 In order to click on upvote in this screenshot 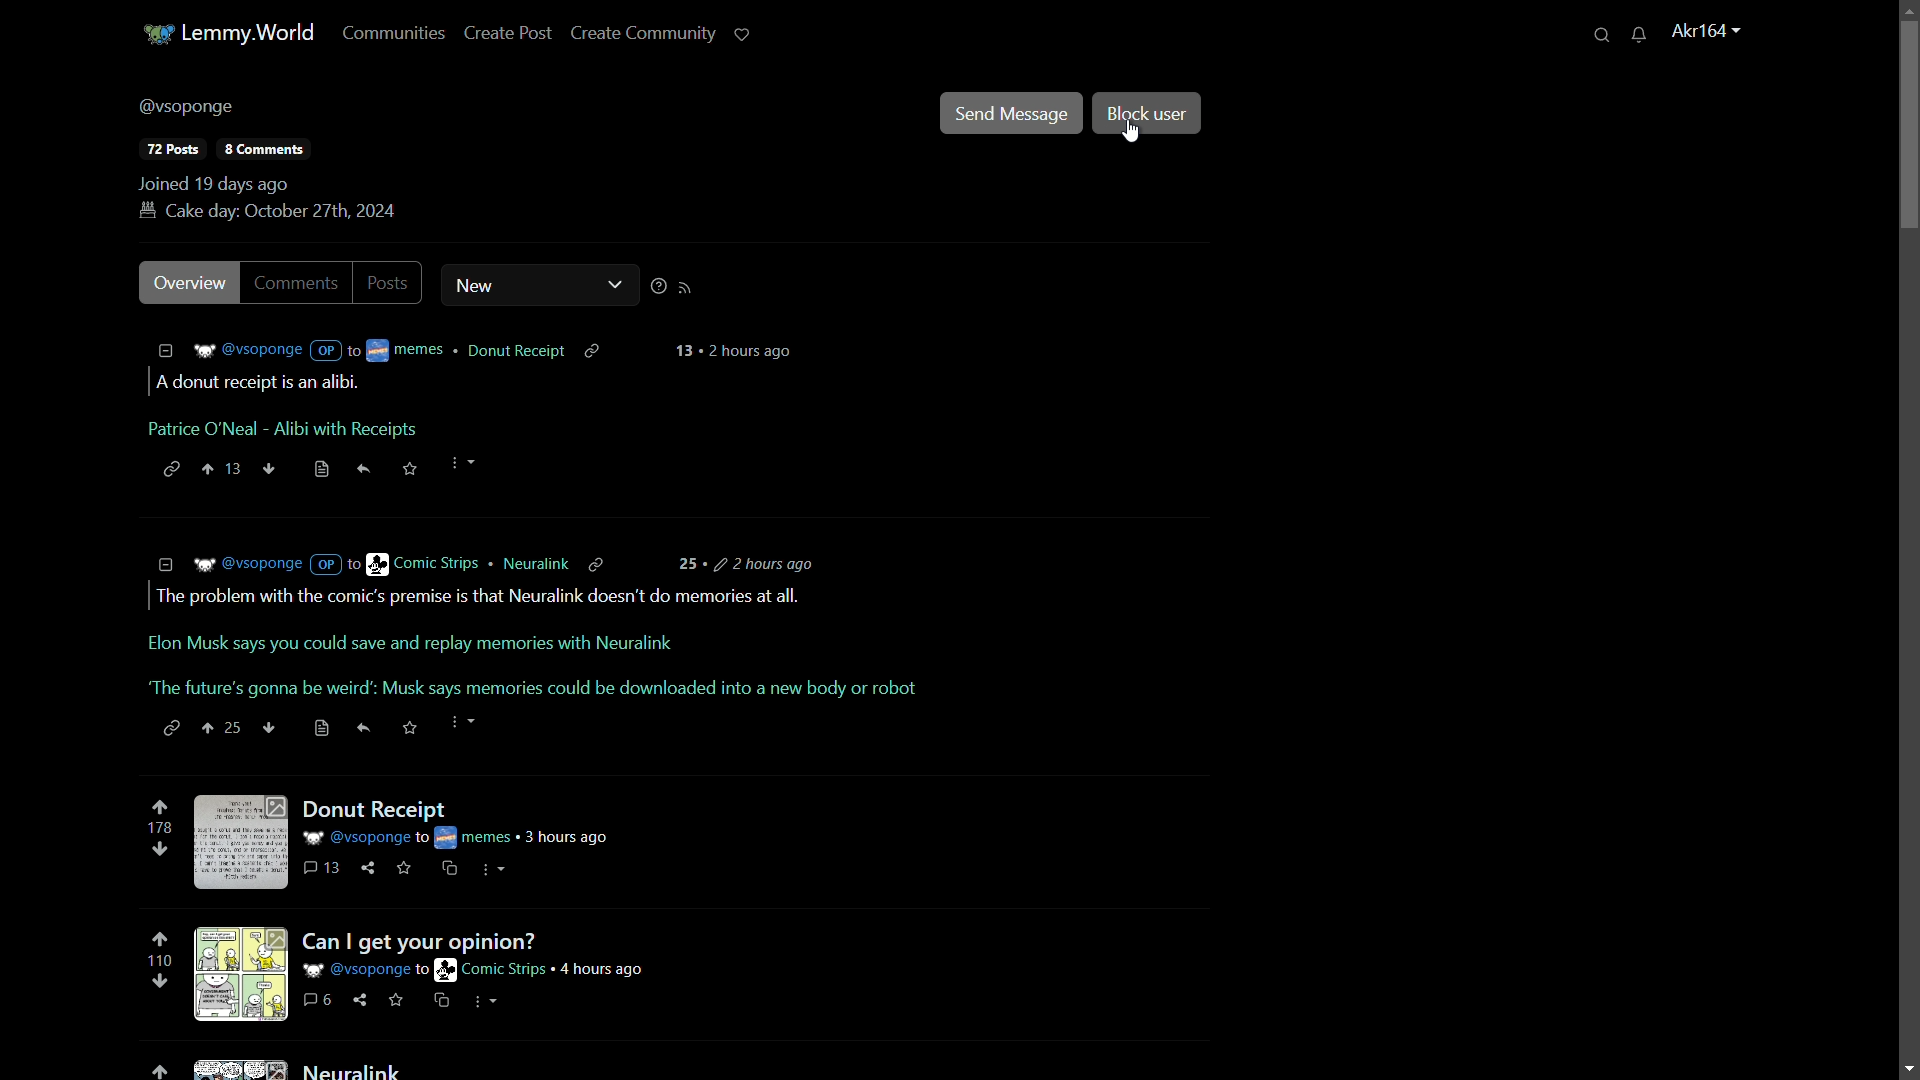, I will do `click(161, 1072)`.